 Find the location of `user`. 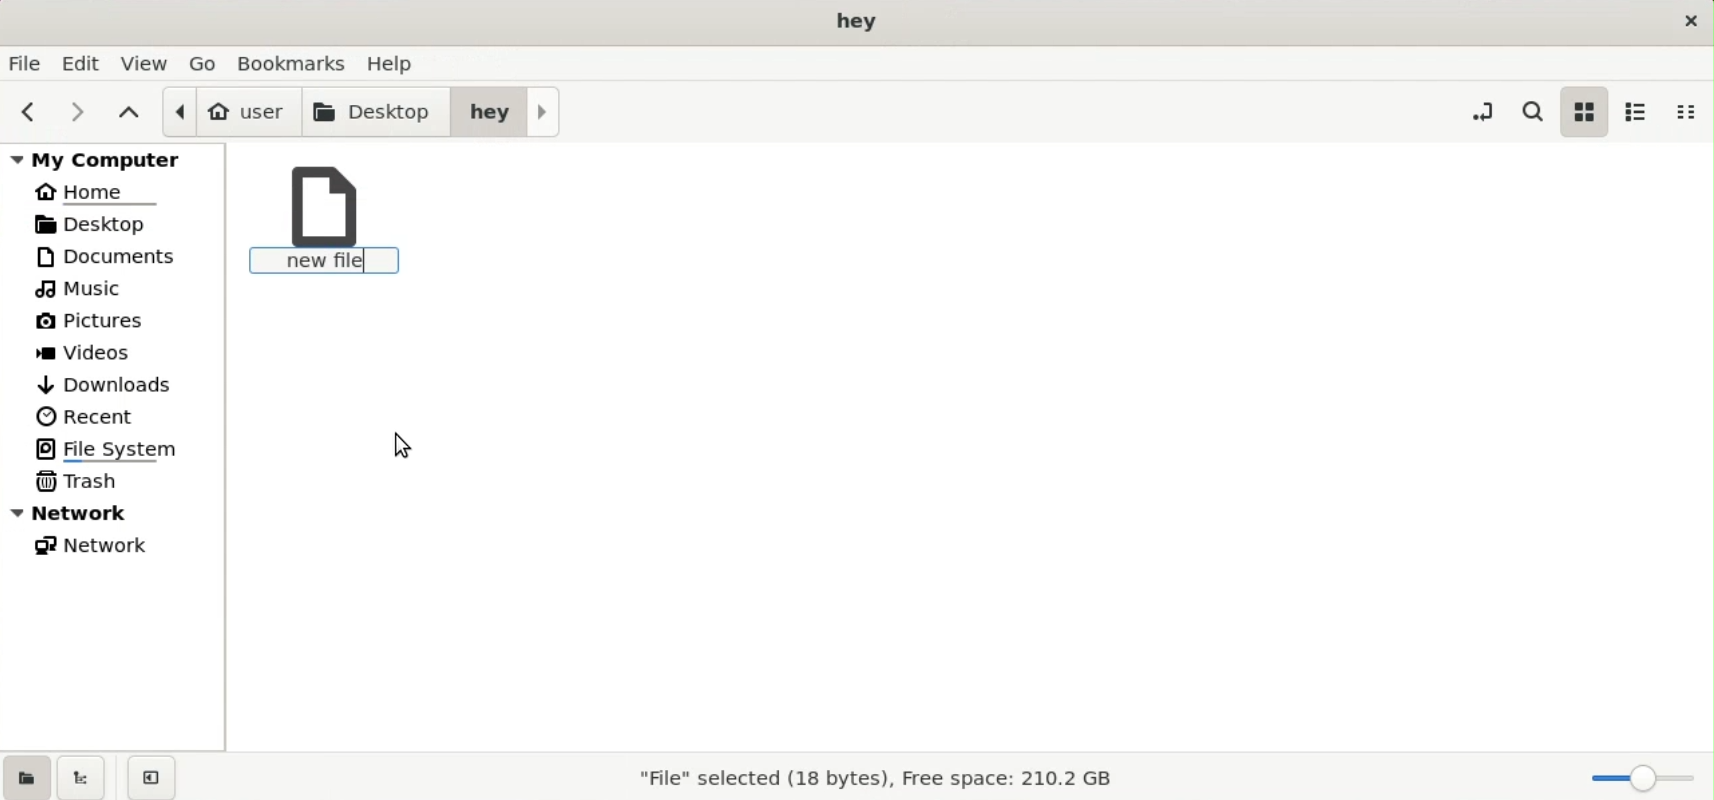

user is located at coordinates (230, 111).